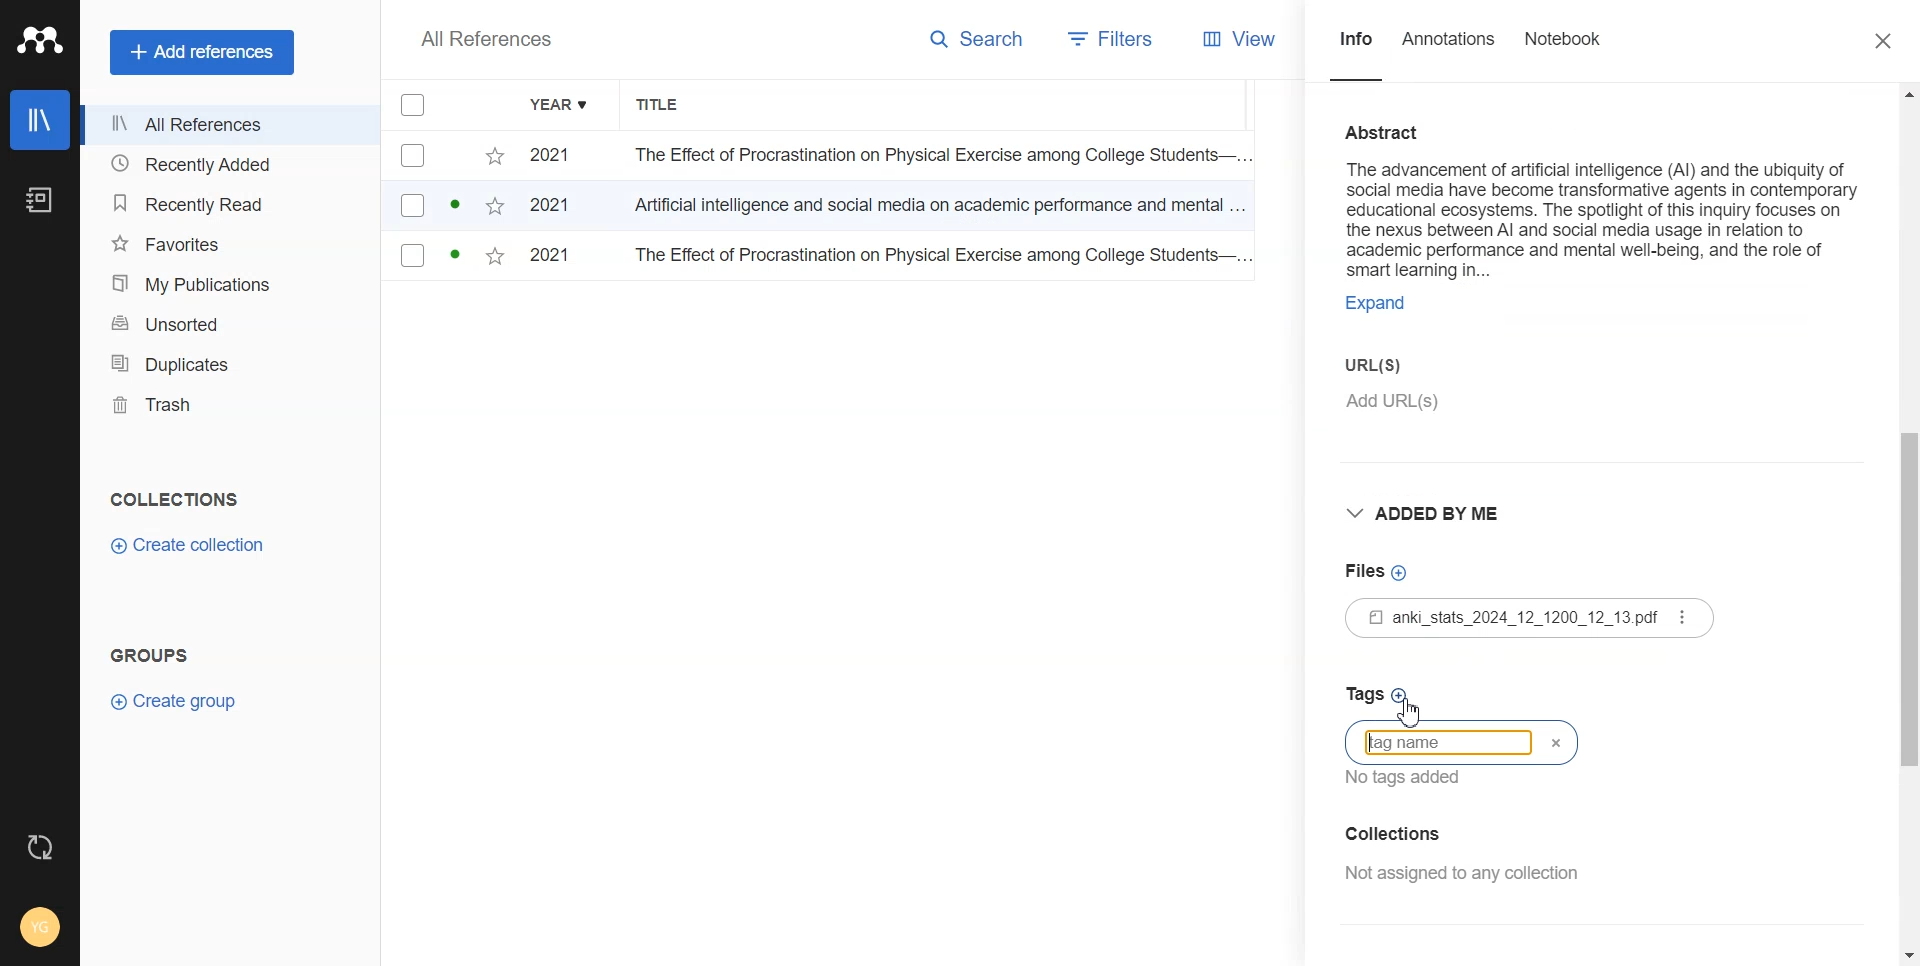 The width and height of the screenshot is (1920, 966). Describe the element at coordinates (228, 243) in the screenshot. I see `Favorites` at that location.